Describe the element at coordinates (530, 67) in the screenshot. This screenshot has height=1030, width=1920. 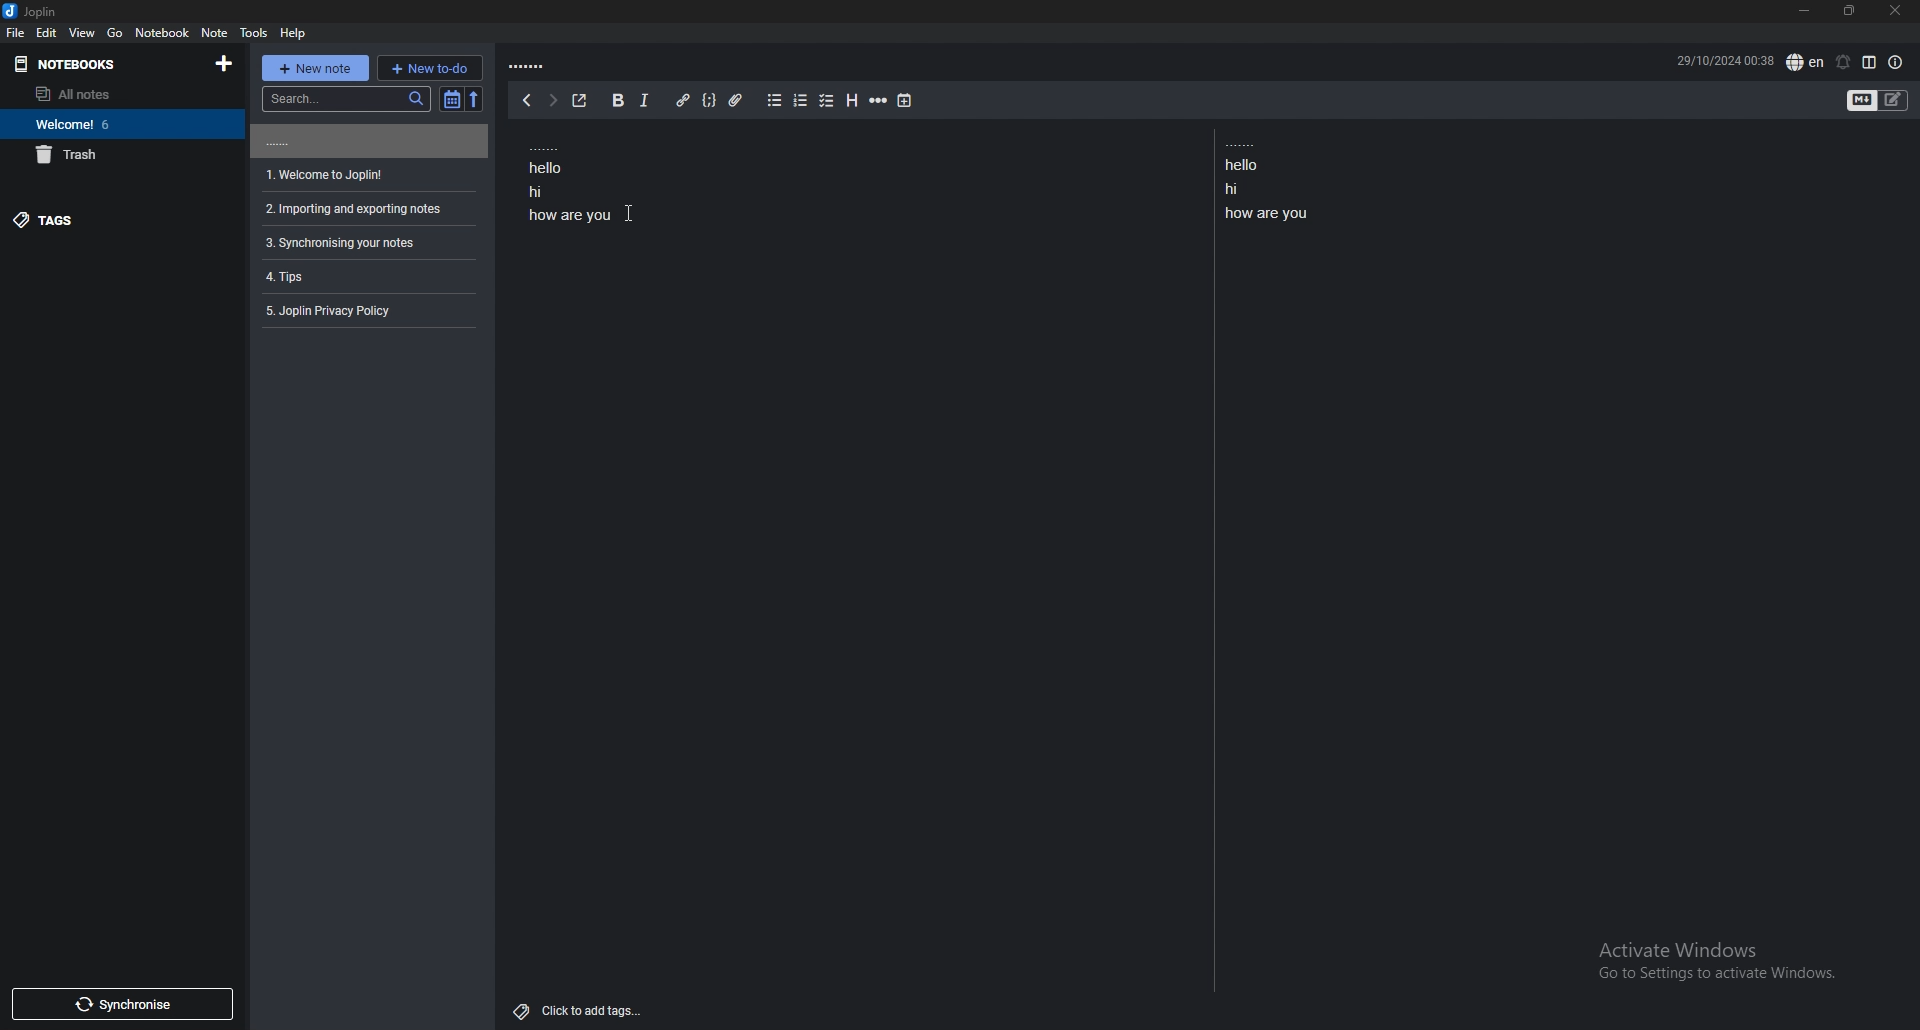
I see `note title` at that location.